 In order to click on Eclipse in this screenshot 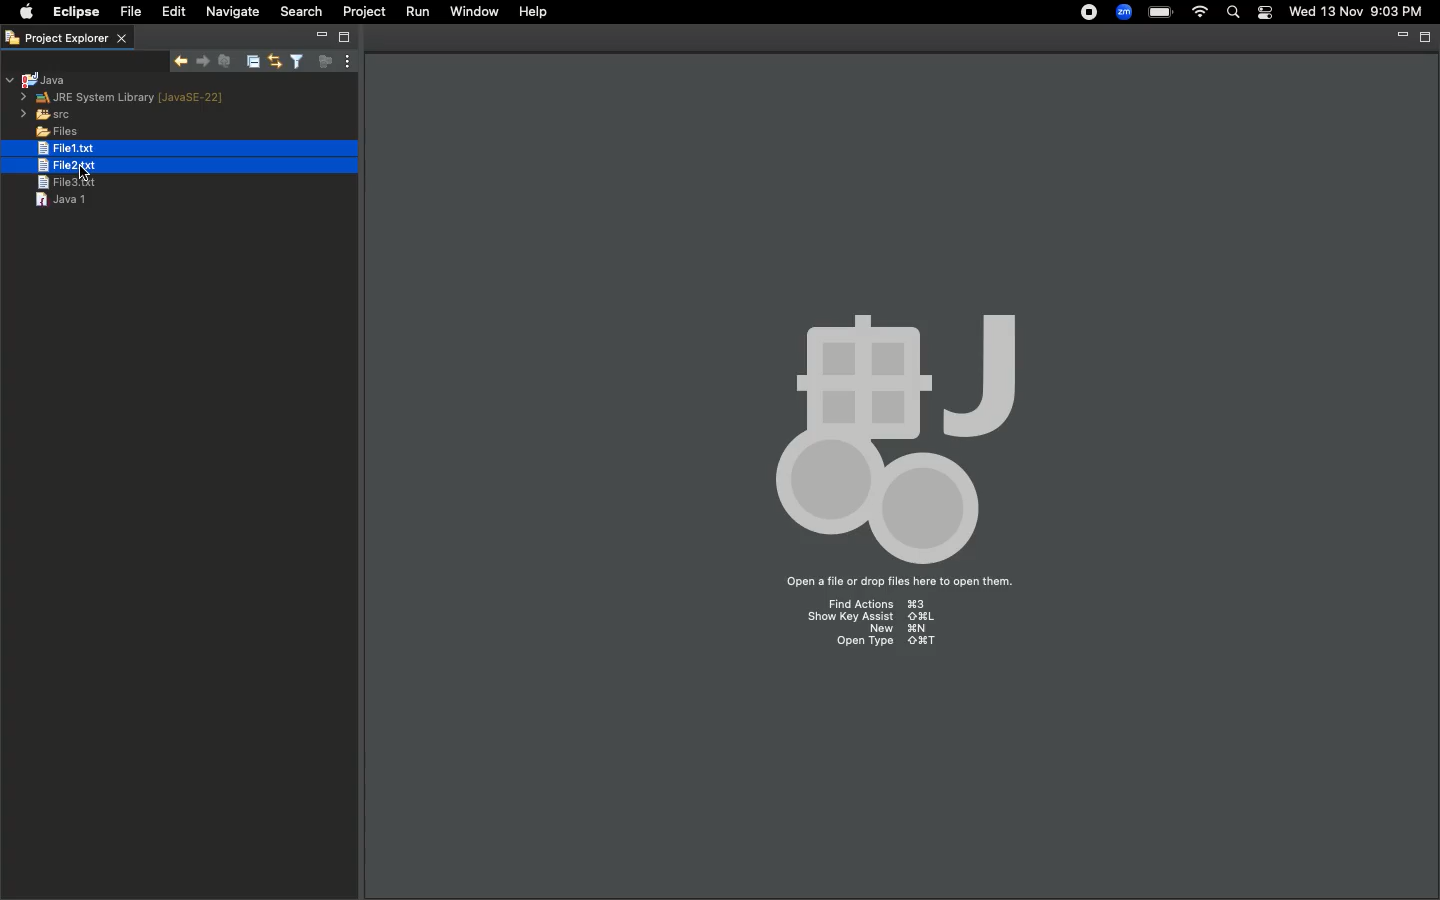, I will do `click(73, 12)`.